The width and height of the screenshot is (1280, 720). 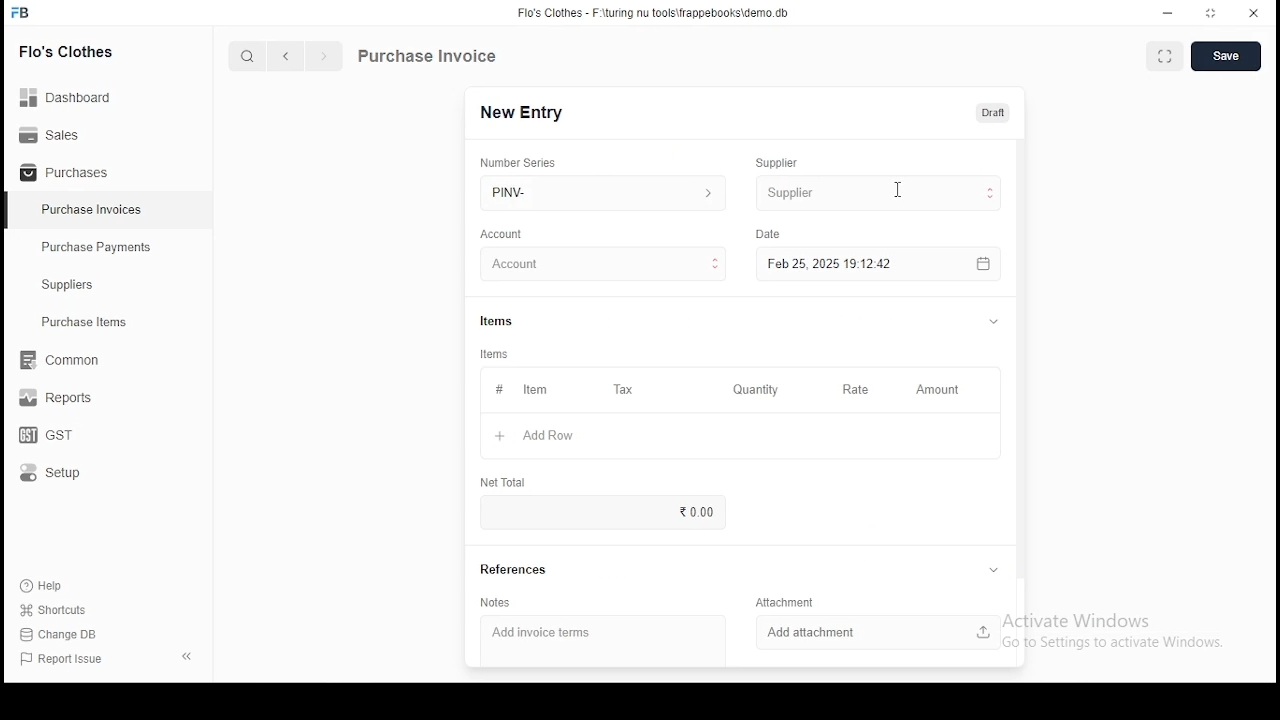 What do you see at coordinates (46, 437) in the screenshot?
I see `gst` at bounding box center [46, 437].